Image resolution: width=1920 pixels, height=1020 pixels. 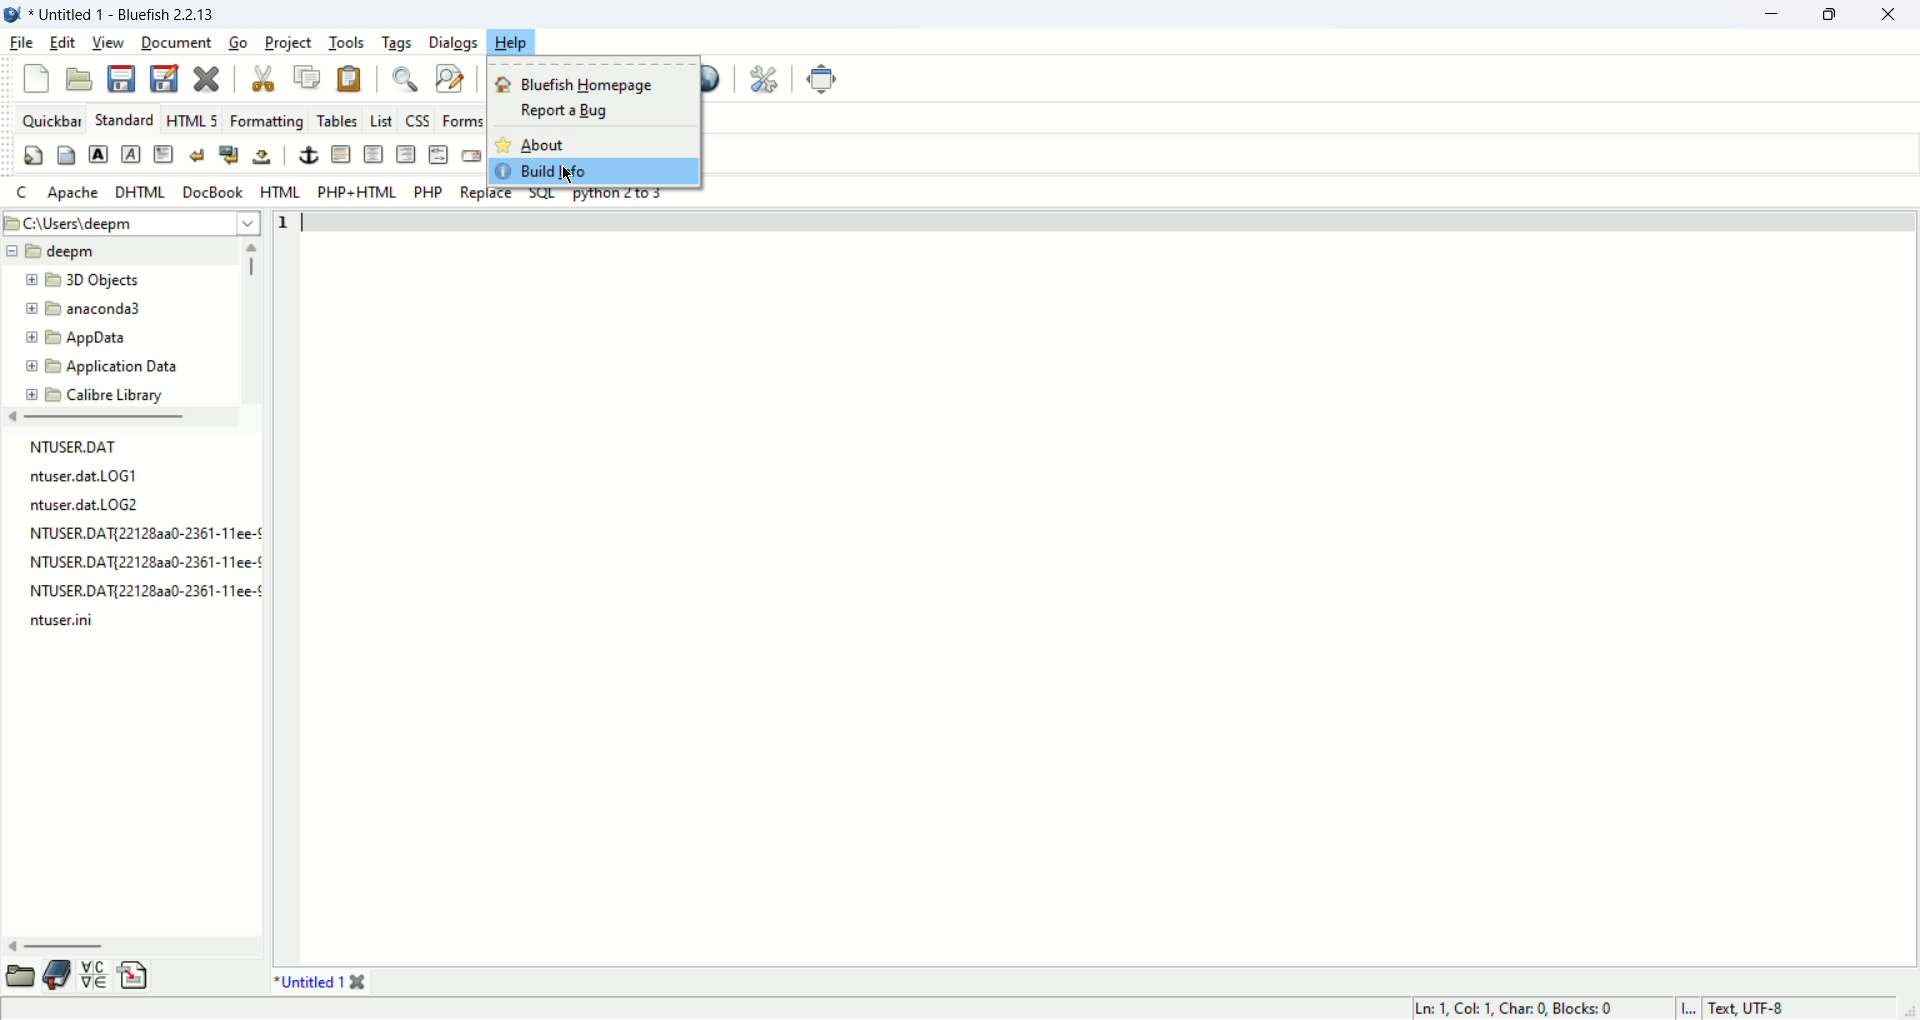 What do you see at coordinates (93, 394) in the screenshot?
I see `folder name` at bounding box center [93, 394].